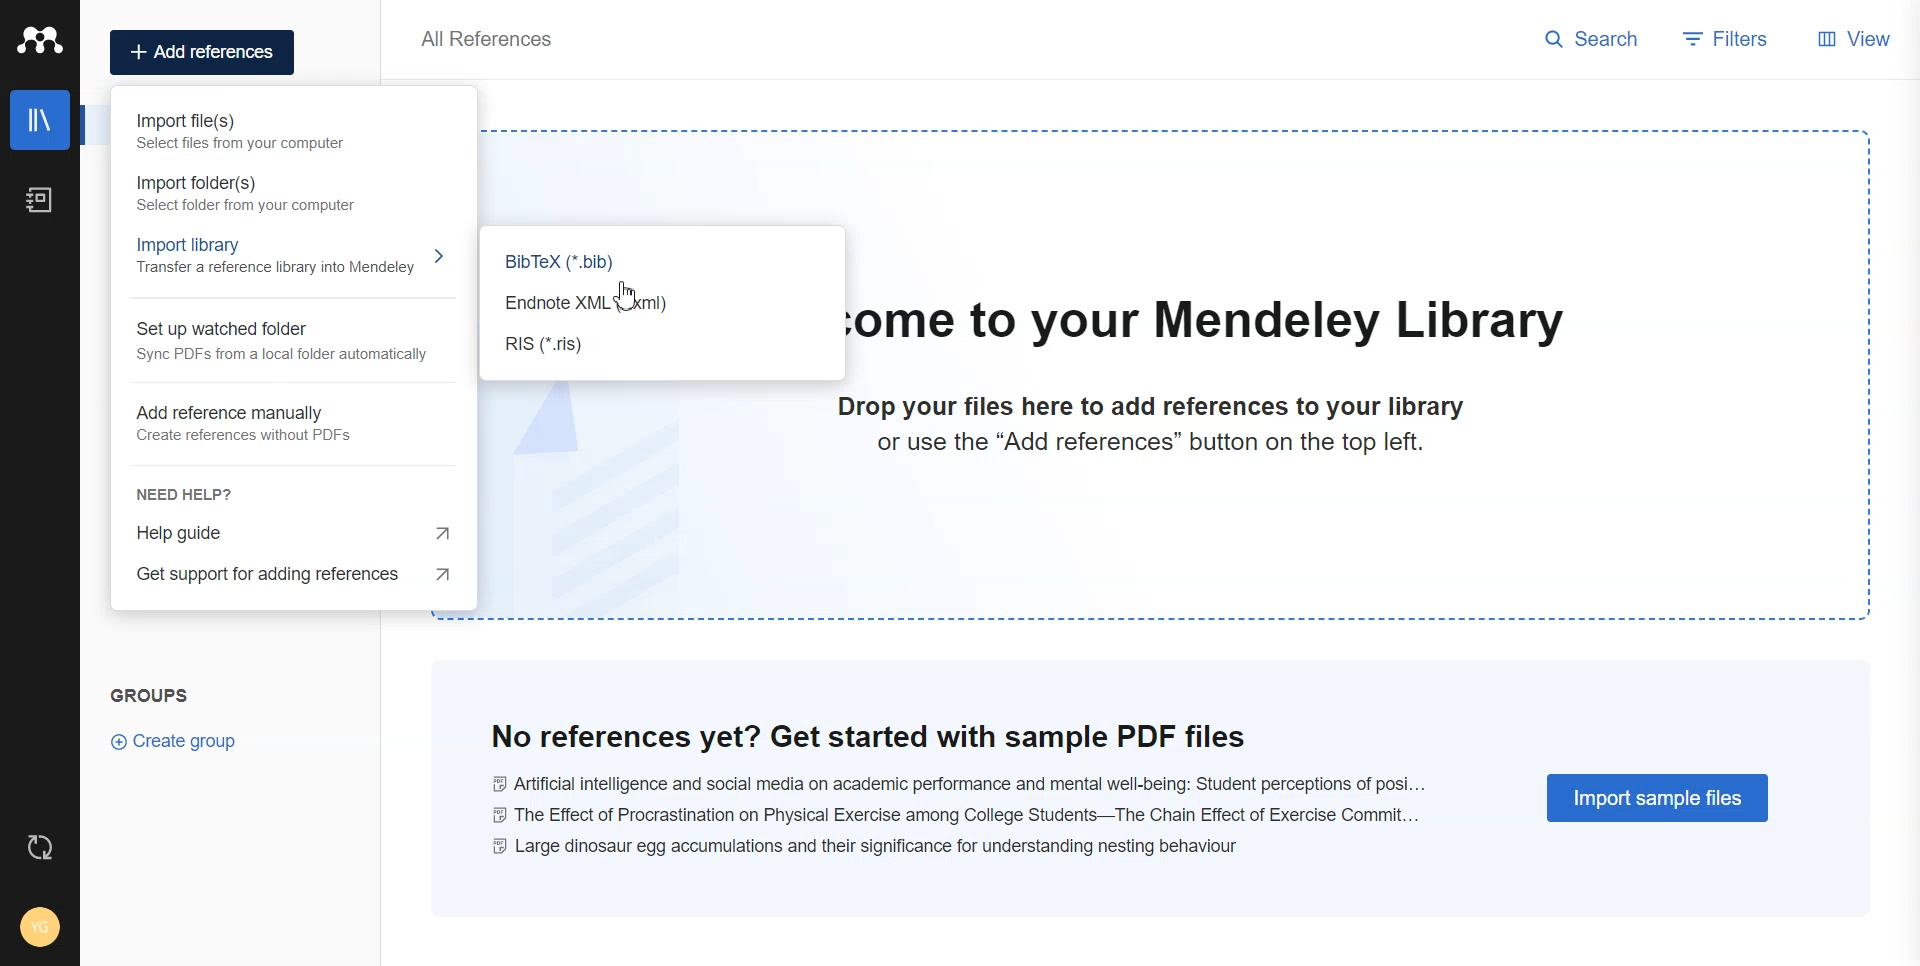 The height and width of the screenshot is (966, 1920). Describe the element at coordinates (627, 295) in the screenshot. I see `Cursor` at that location.